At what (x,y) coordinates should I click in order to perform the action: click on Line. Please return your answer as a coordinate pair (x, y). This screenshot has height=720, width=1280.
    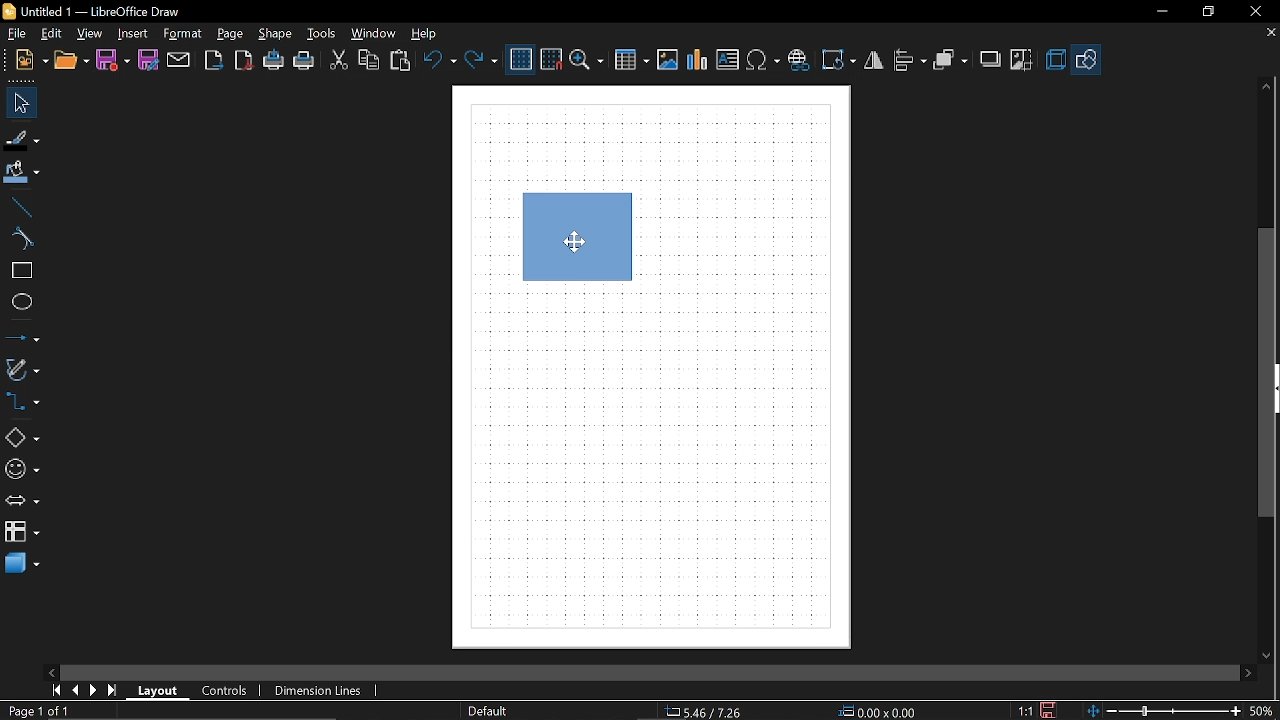
    Looking at the image, I should click on (18, 208).